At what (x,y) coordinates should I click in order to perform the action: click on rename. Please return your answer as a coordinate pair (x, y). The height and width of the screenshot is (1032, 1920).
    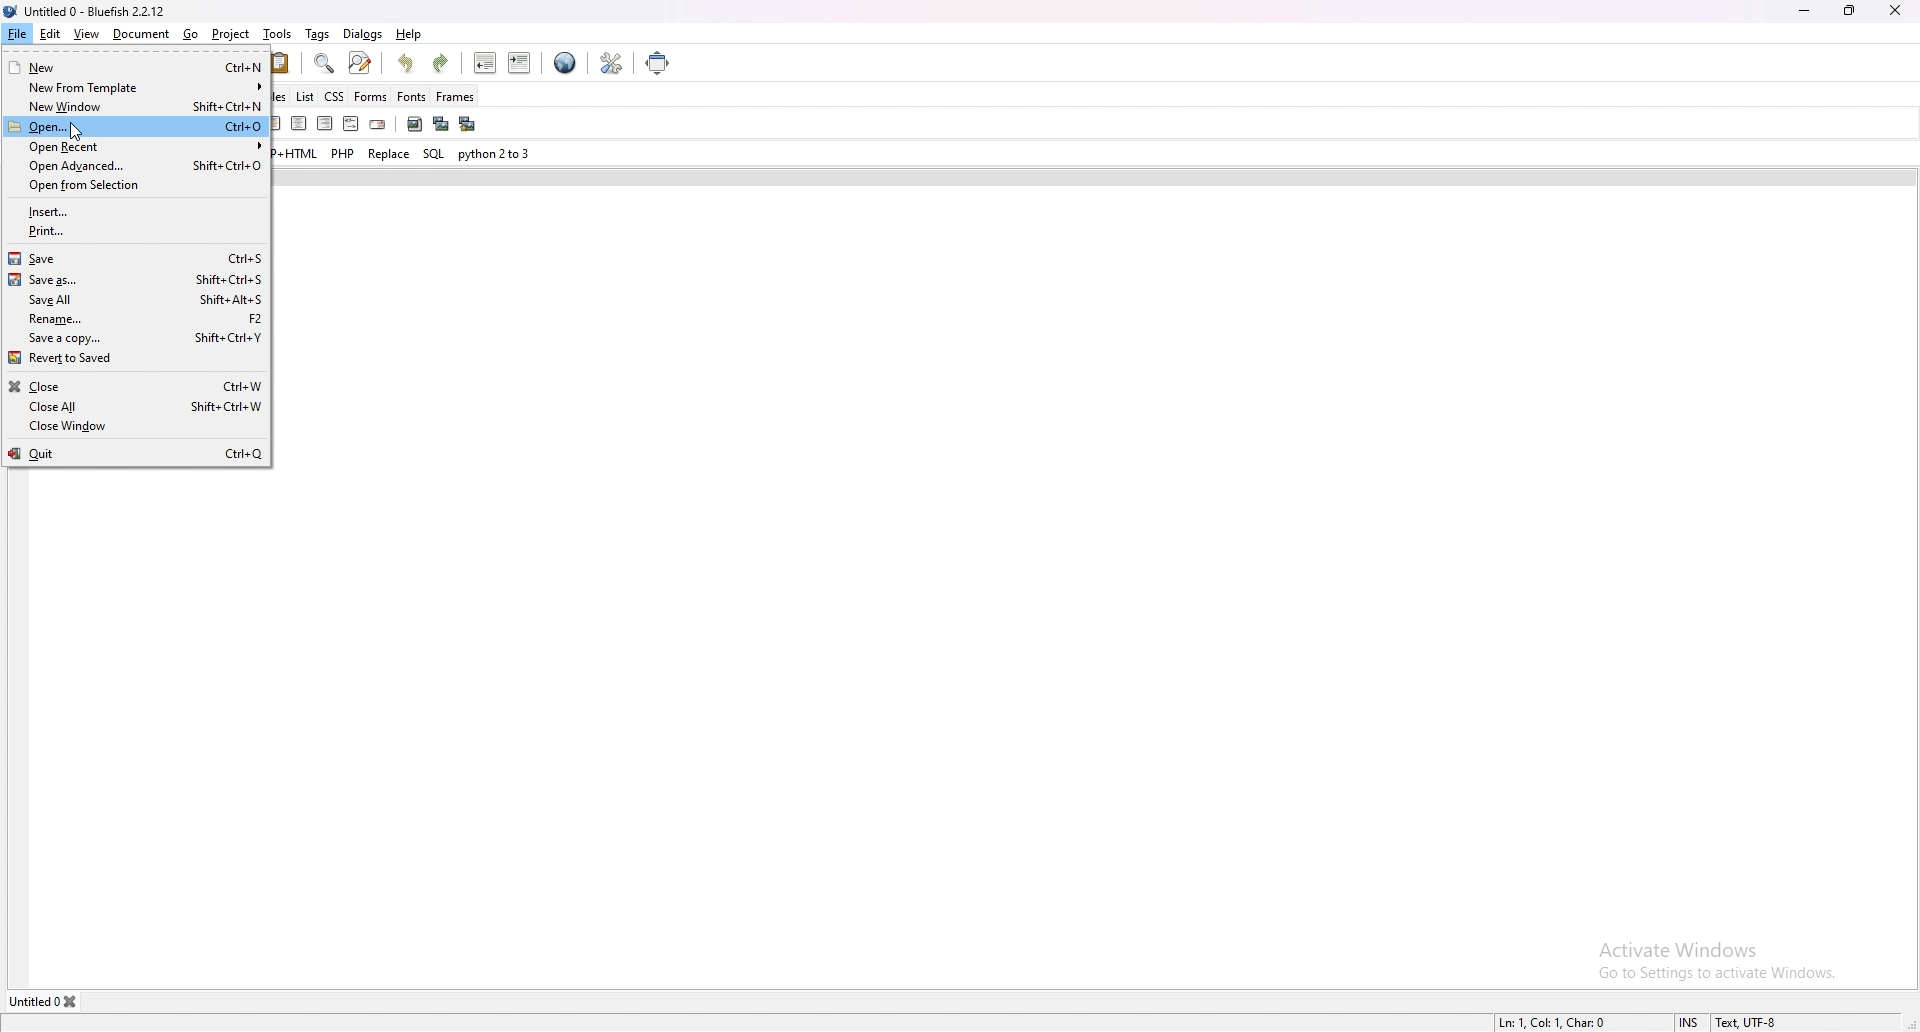
    Looking at the image, I should click on (83, 316).